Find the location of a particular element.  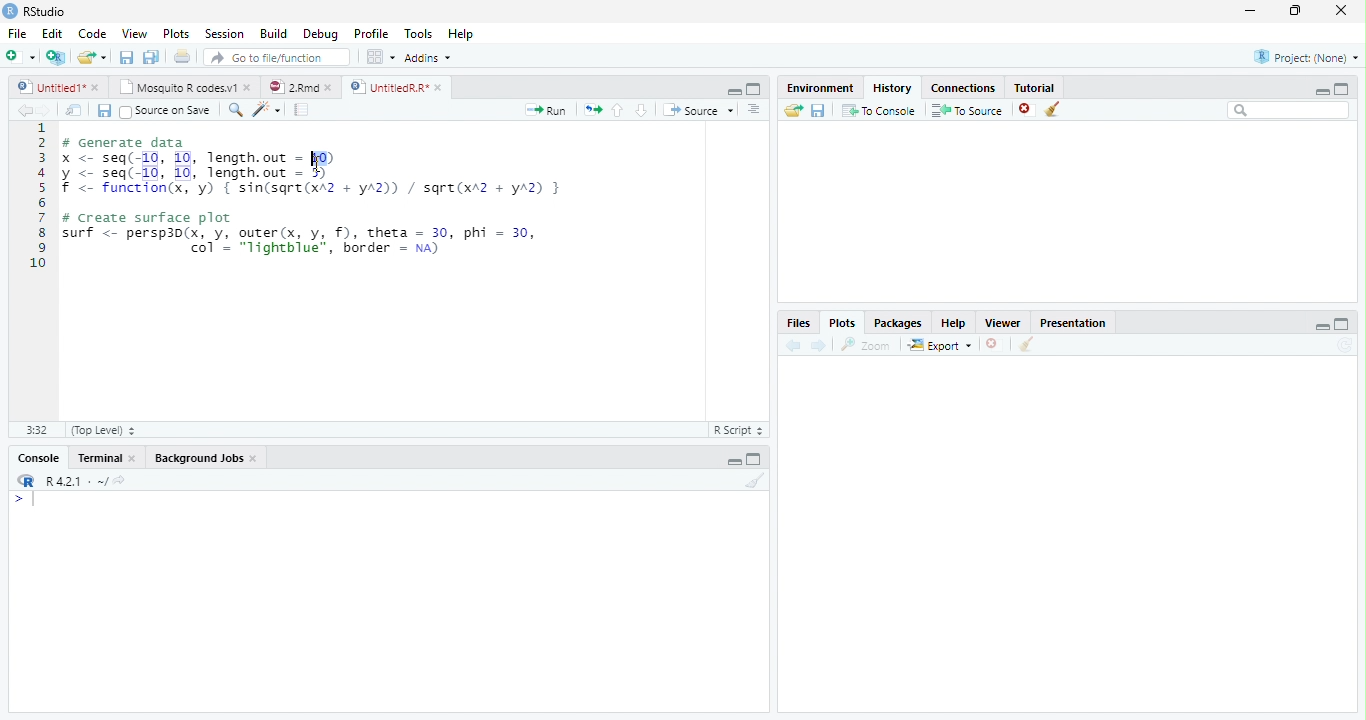

Source on Save is located at coordinates (167, 110).